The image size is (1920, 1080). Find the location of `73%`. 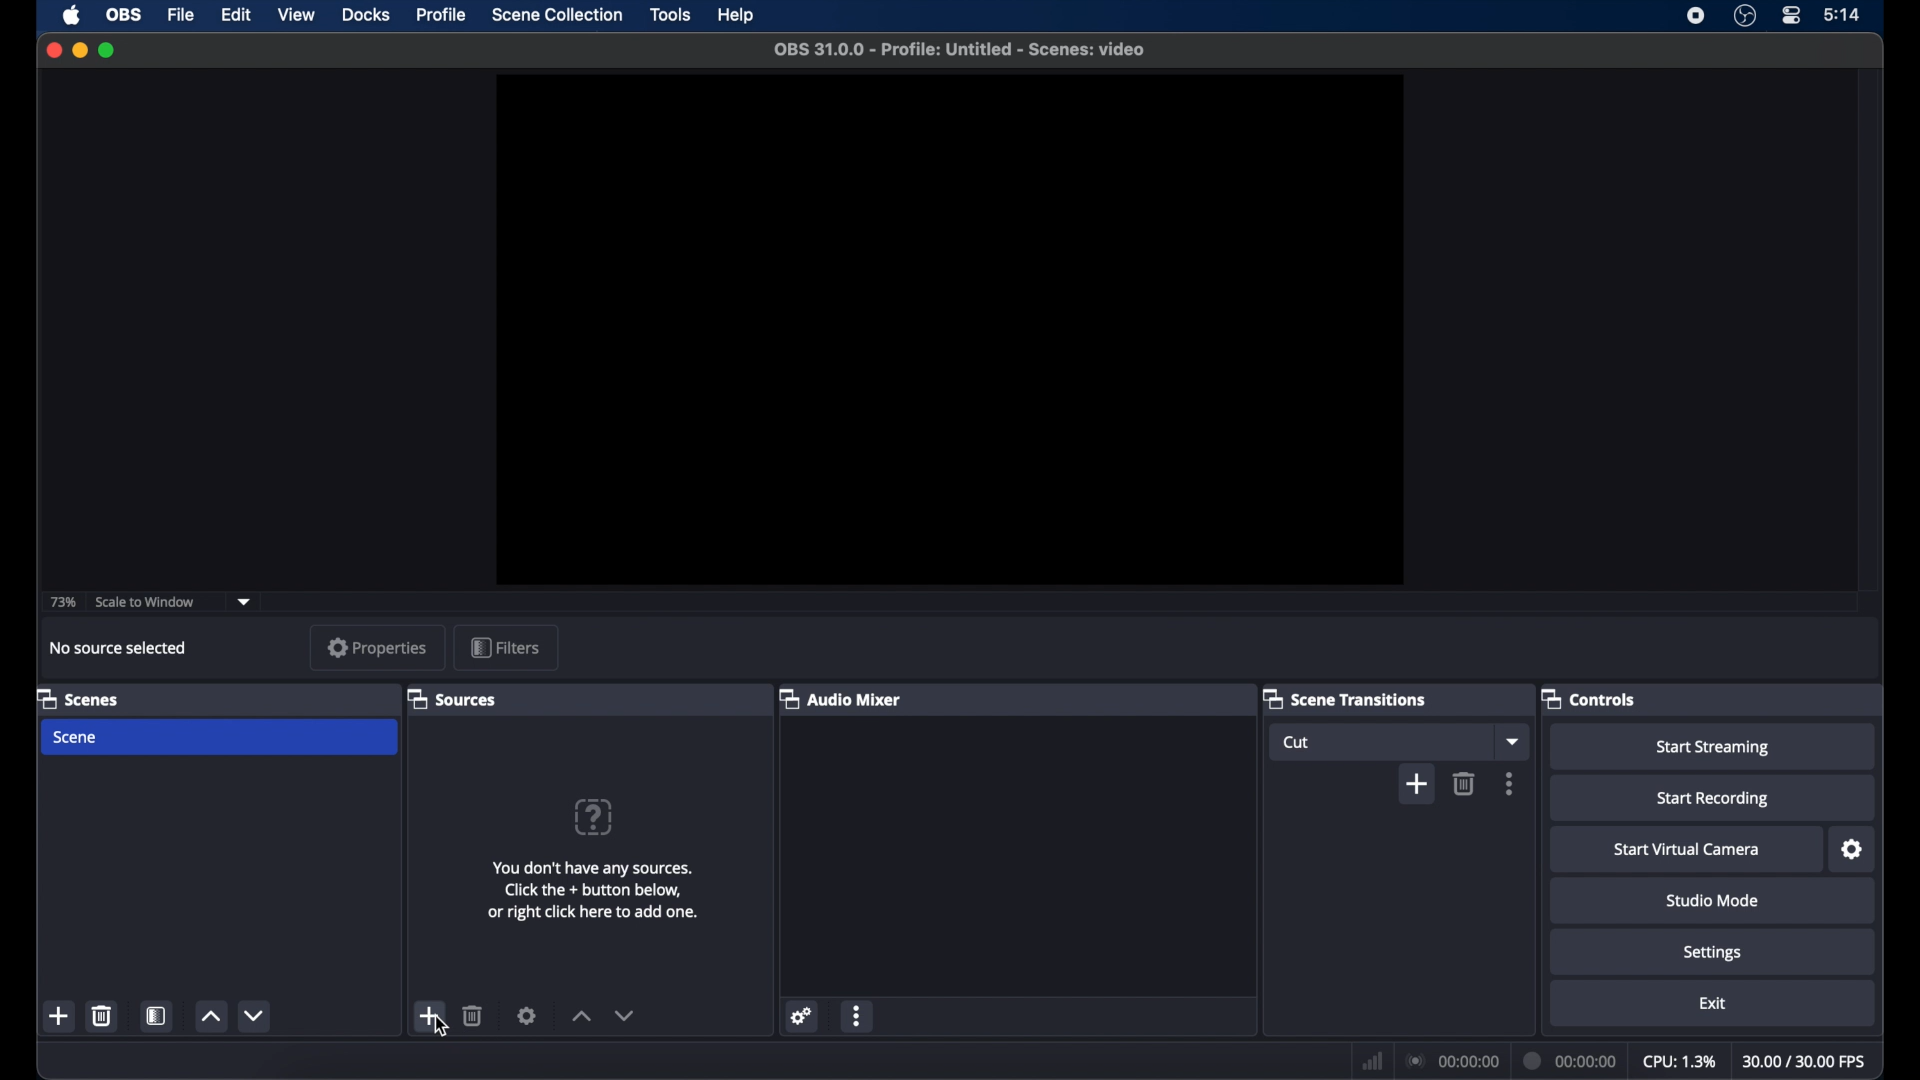

73% is located at coordinates (61, 603).